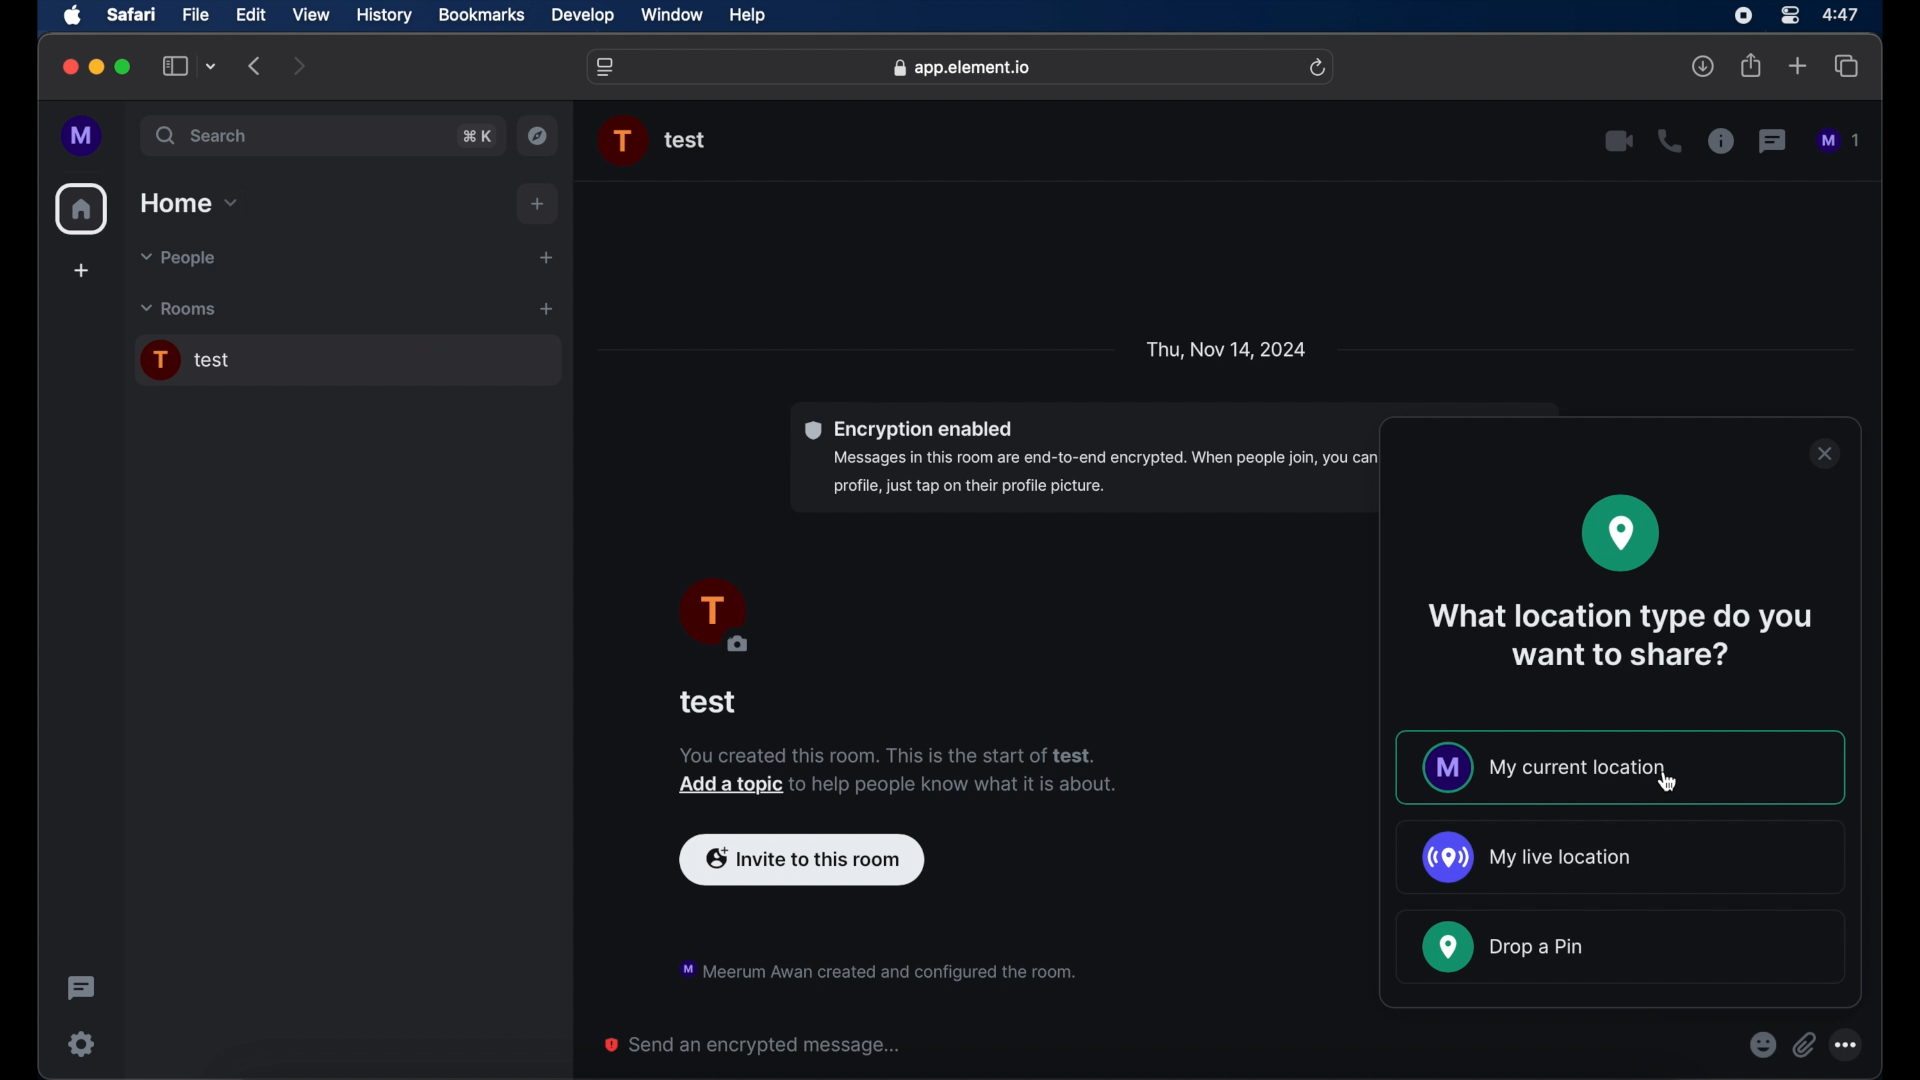 This screenshot has height=1080, width=1920. What do you see at coordinates (124, 67) in the screenshot?
I see `maximize` at bounding box center [124, 67].